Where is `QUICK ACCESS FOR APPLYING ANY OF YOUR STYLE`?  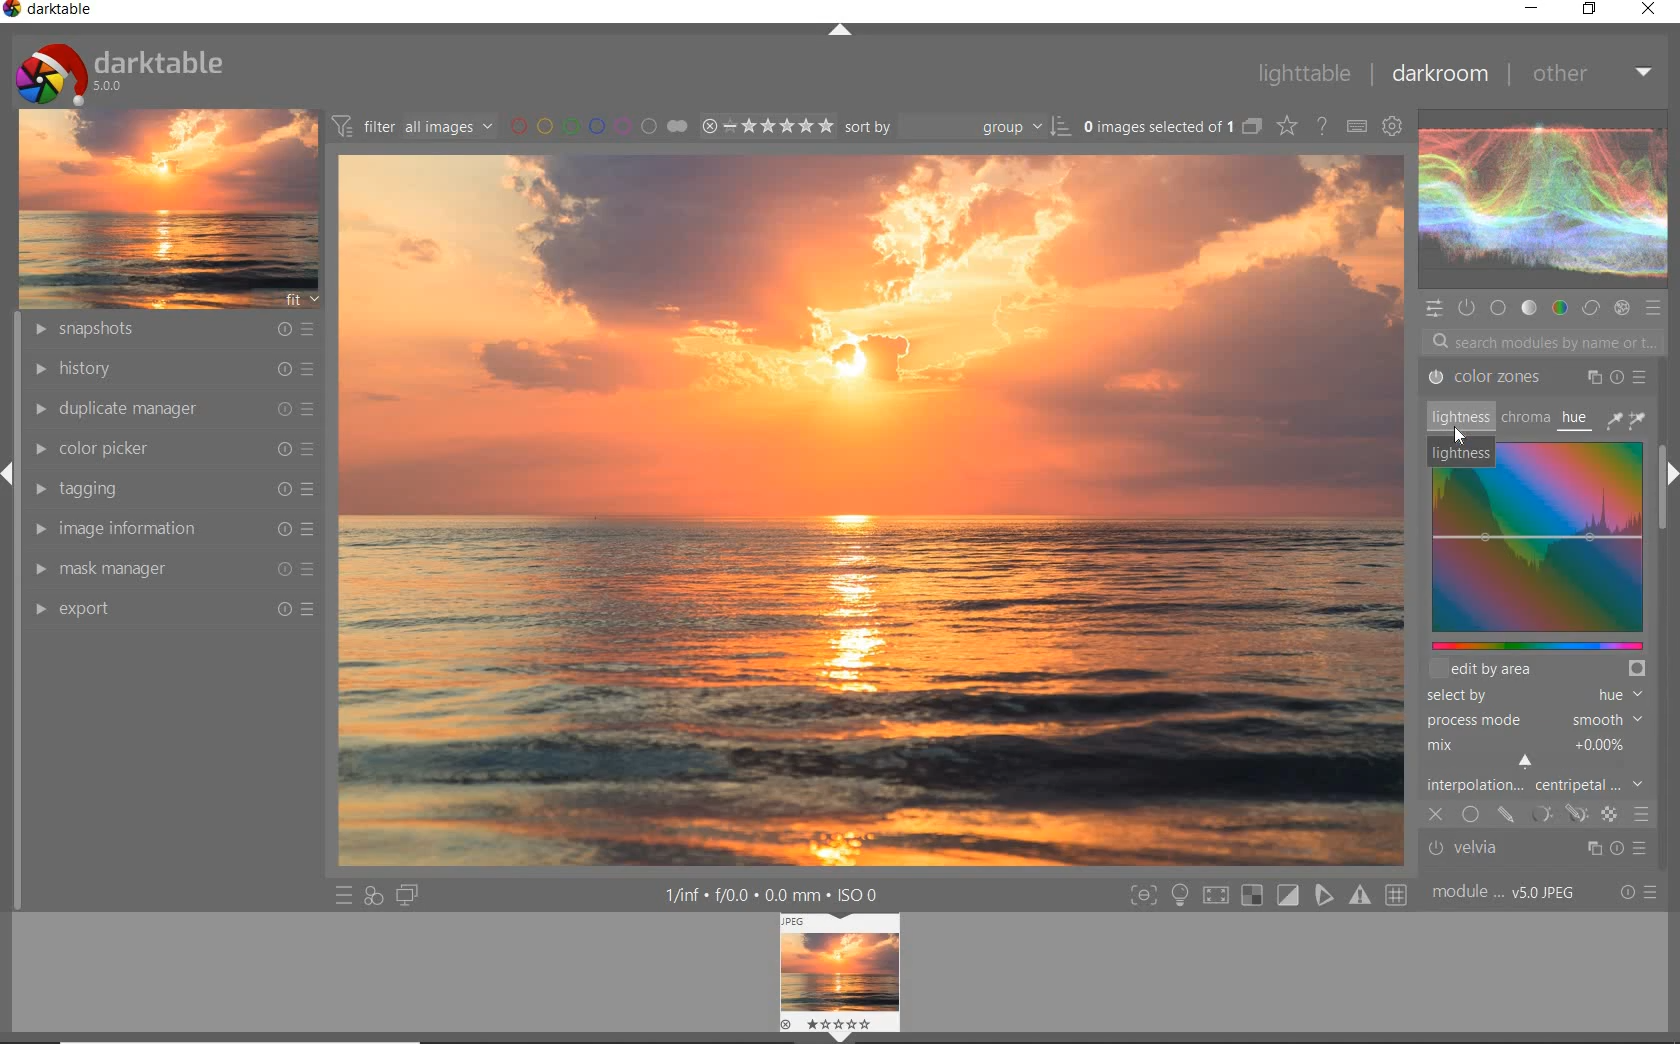
QUICK ACCESS FOR APPLYING ANY OF YOUR STYLE is located at coordinates (372, 897).